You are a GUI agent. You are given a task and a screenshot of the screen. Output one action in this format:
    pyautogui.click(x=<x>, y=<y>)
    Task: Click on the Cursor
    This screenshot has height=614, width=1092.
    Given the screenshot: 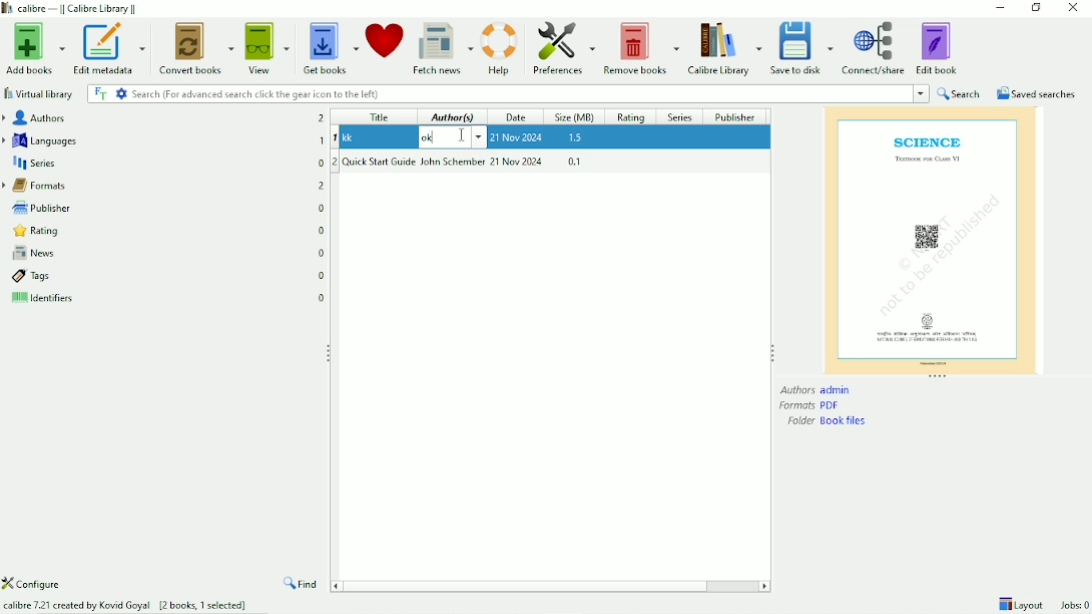 What is the action you would take?
    pyautogui.click(x=460, y=135)
    